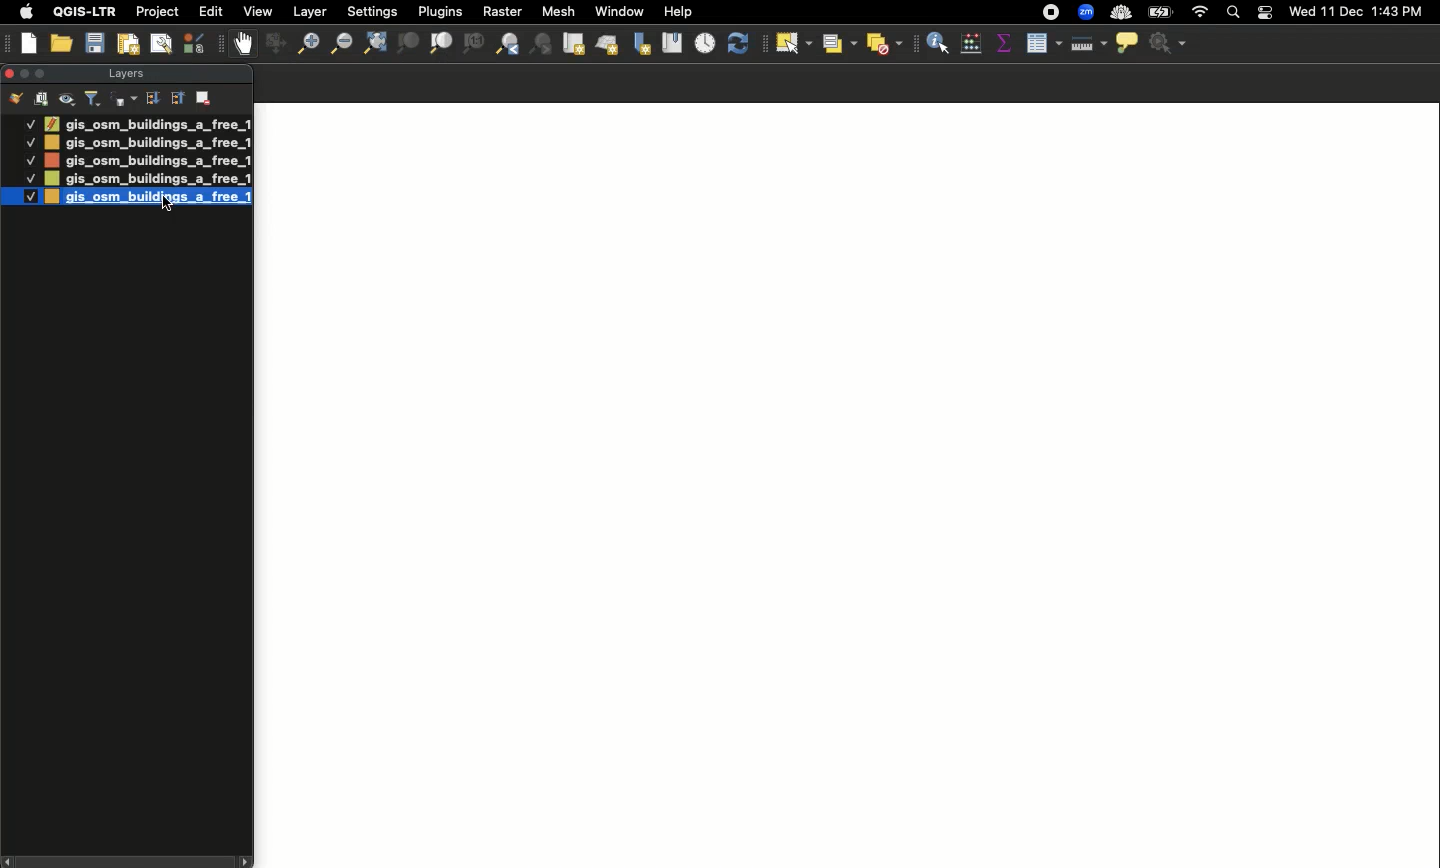  Describe the element at coordinates (678, 12) in the screenshot. I see `Help` at that location.